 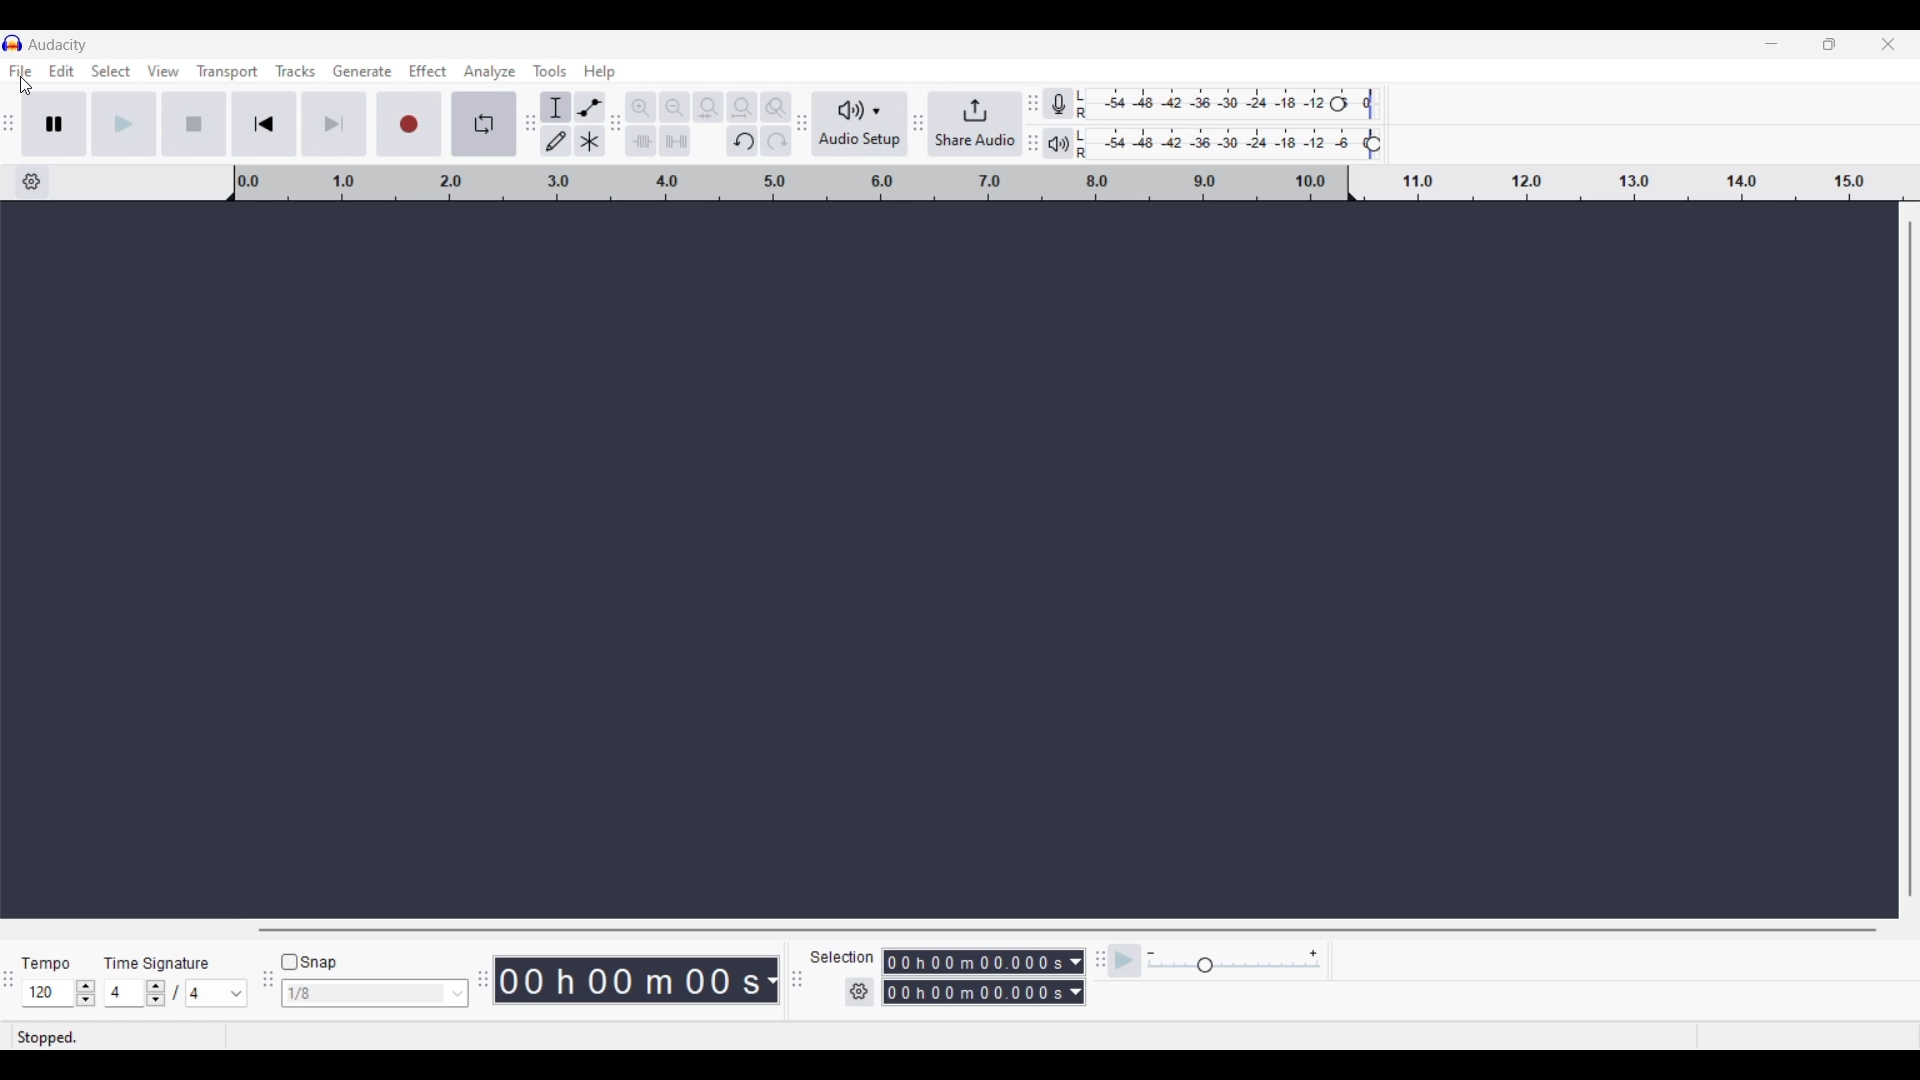 I want to click on Increase/Decrease tempo, so click(x=86, y=993).